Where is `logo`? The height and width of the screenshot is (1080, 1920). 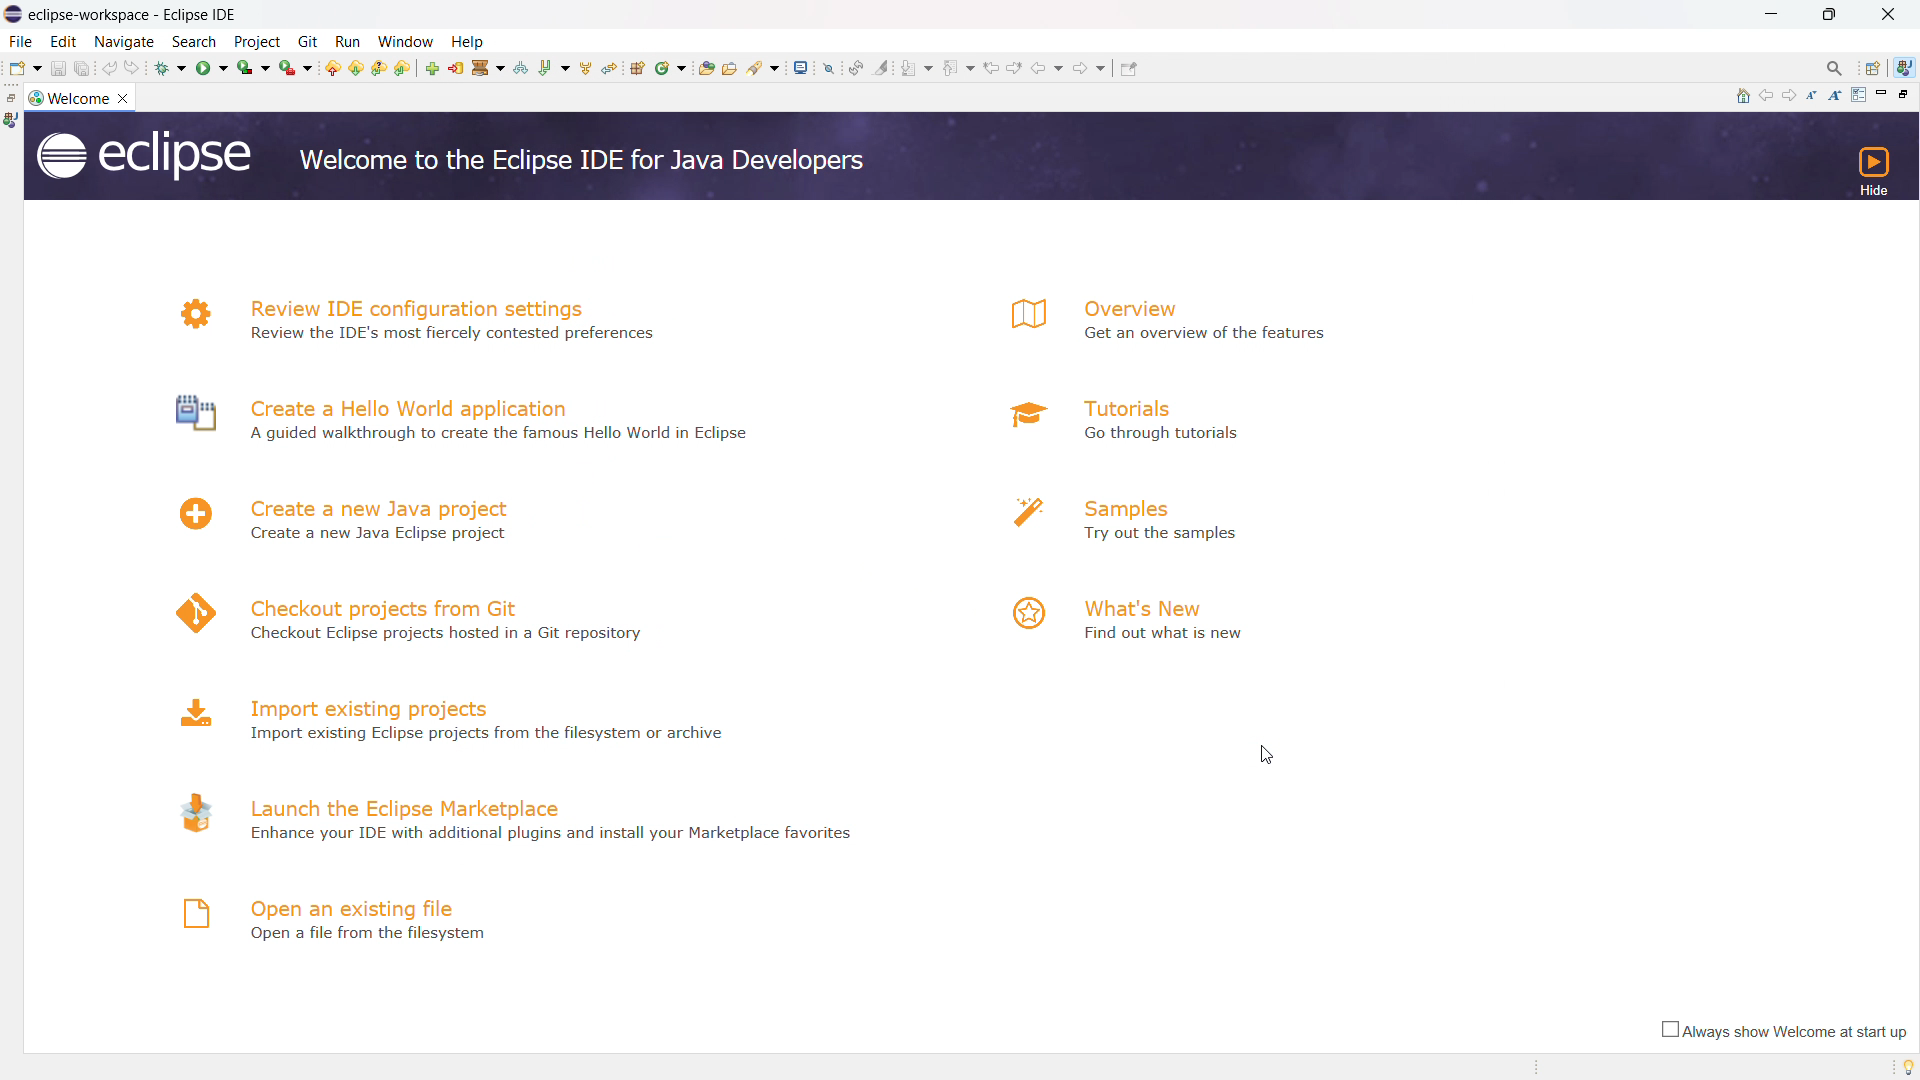 logo is located at coordinates (34, 97).